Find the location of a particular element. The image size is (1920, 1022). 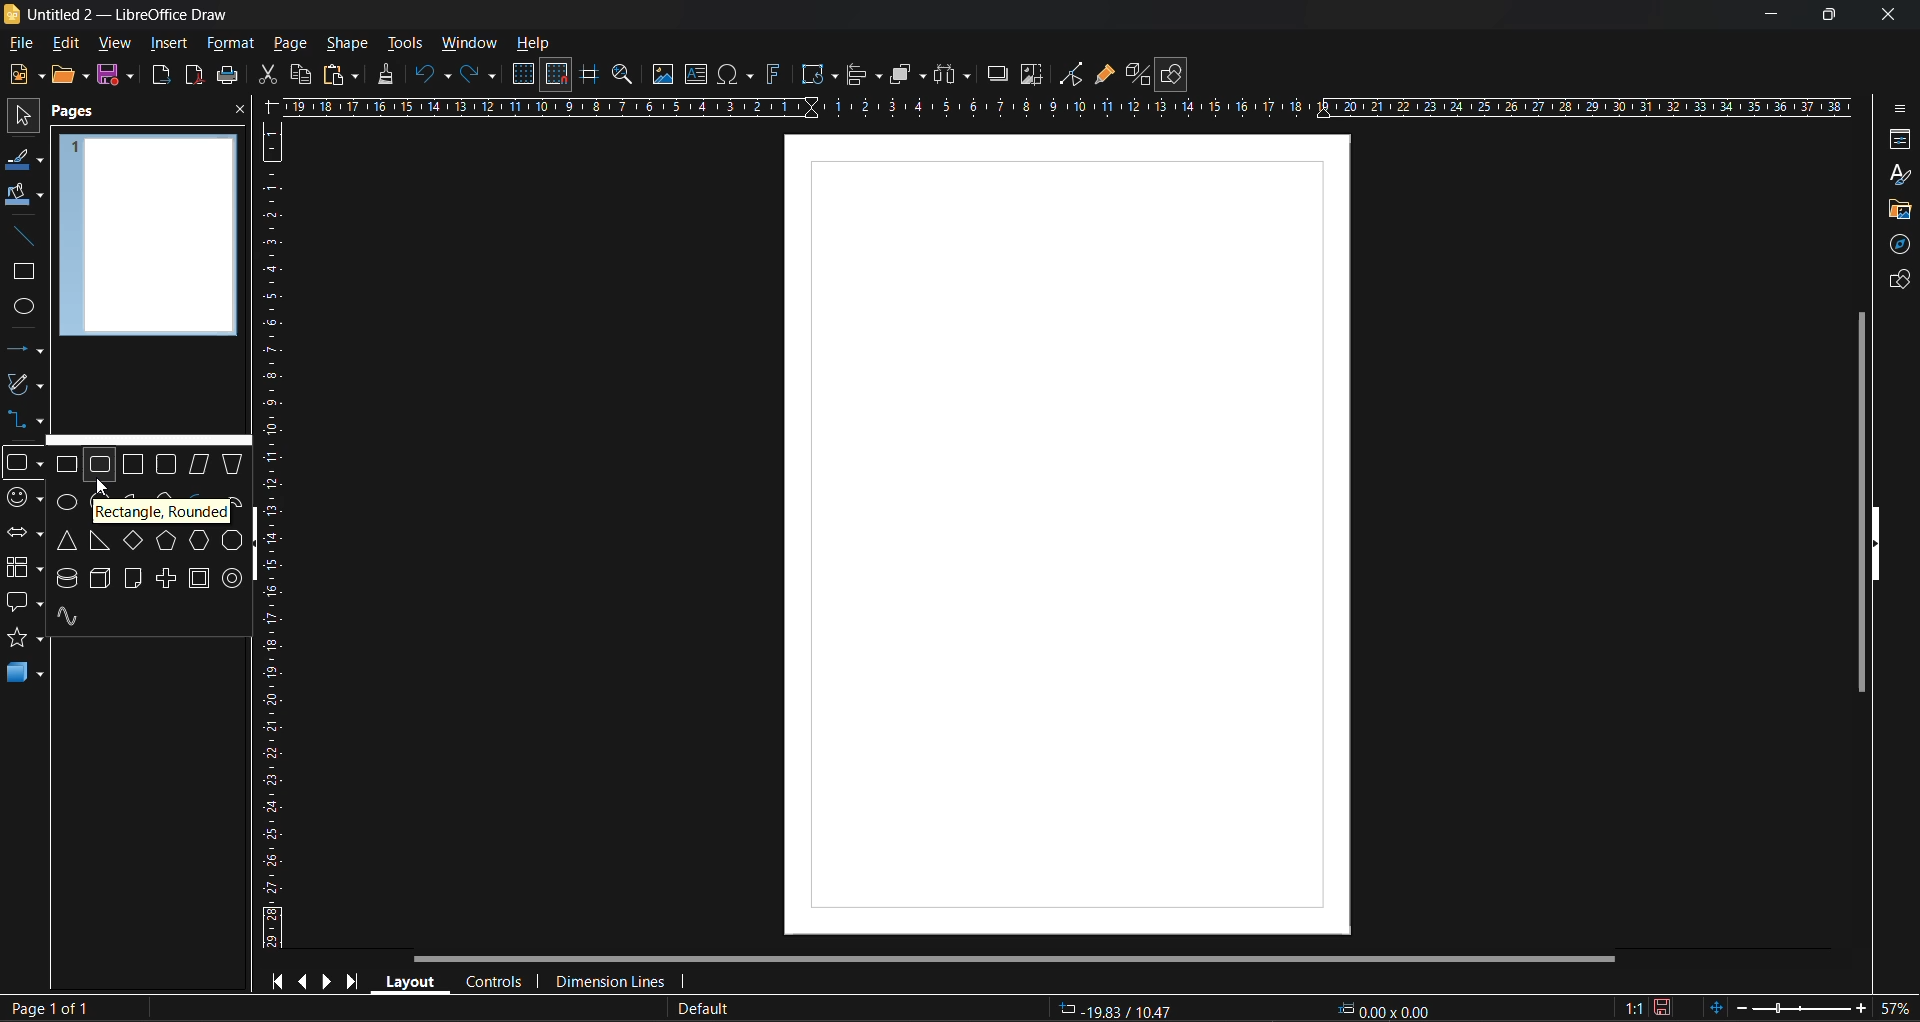

text box is located at coordinates (700, 74).